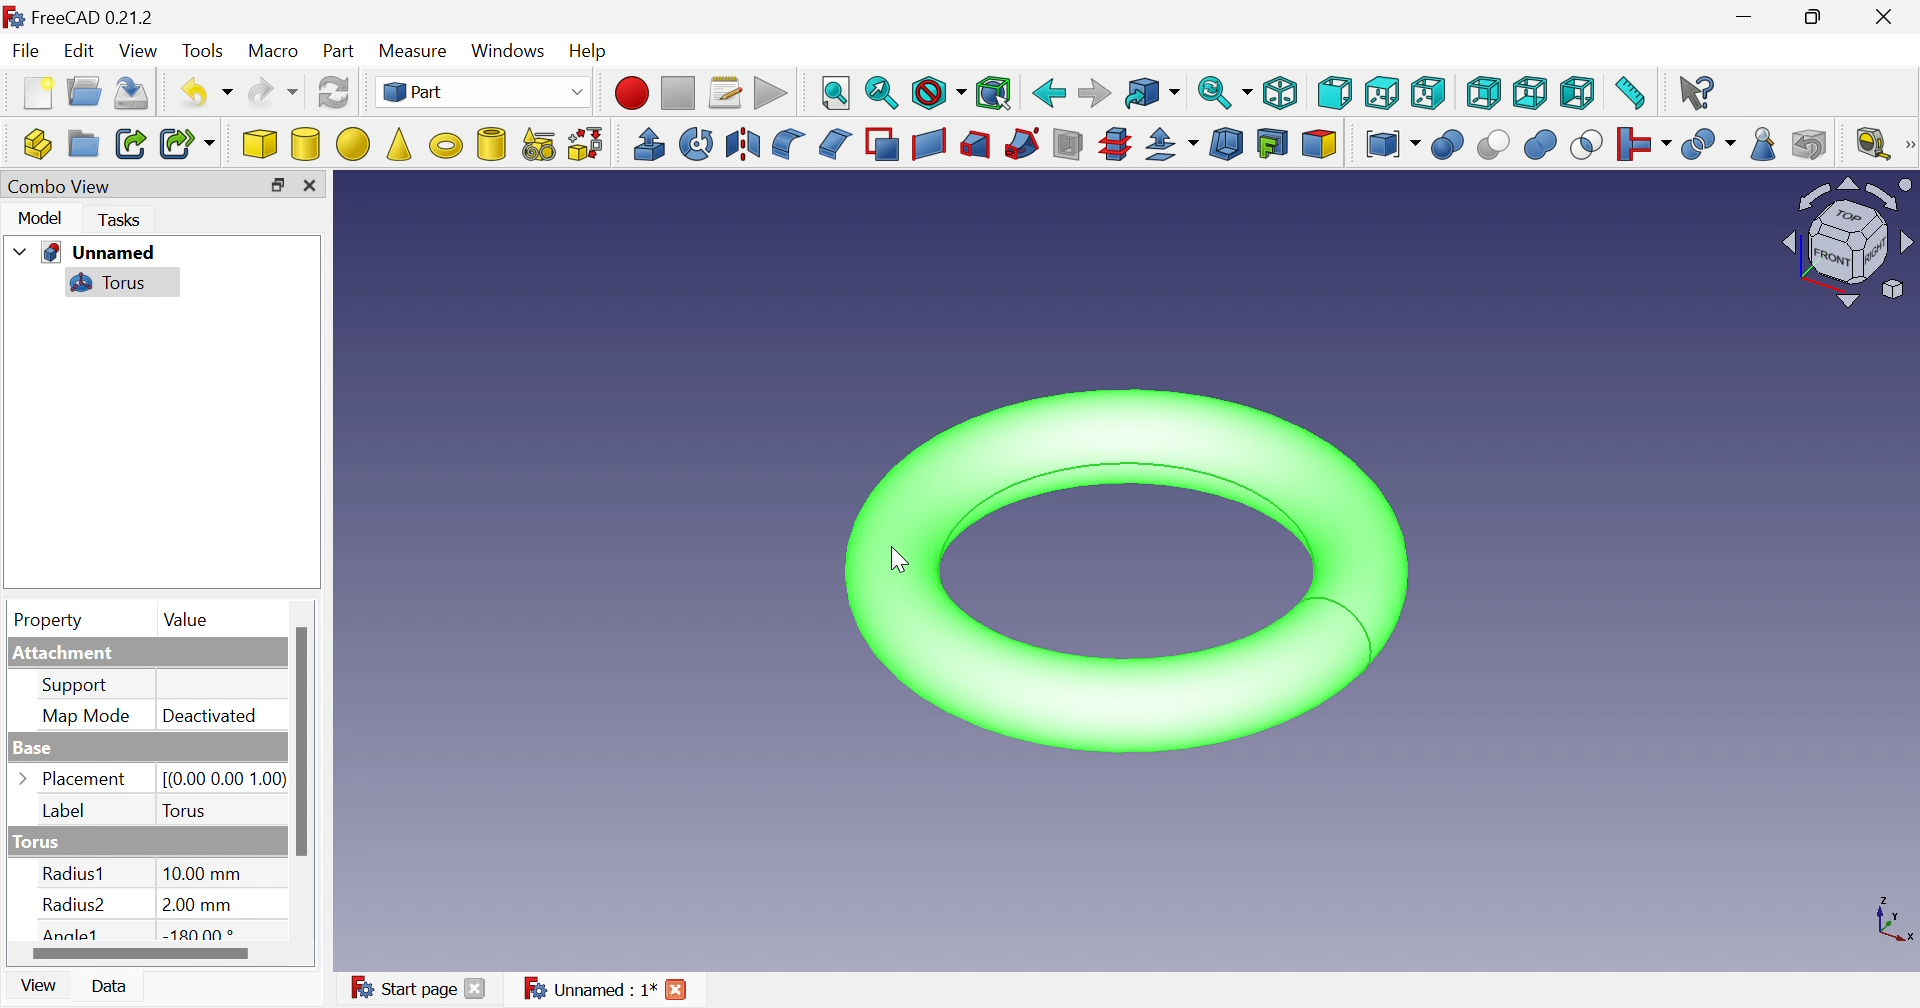 This screenshot has height=1008, width=1920. What do you see at coordinates (1631, 92) in the screenshot?
I see `Measure distance` at bounding box center [1631, 92].